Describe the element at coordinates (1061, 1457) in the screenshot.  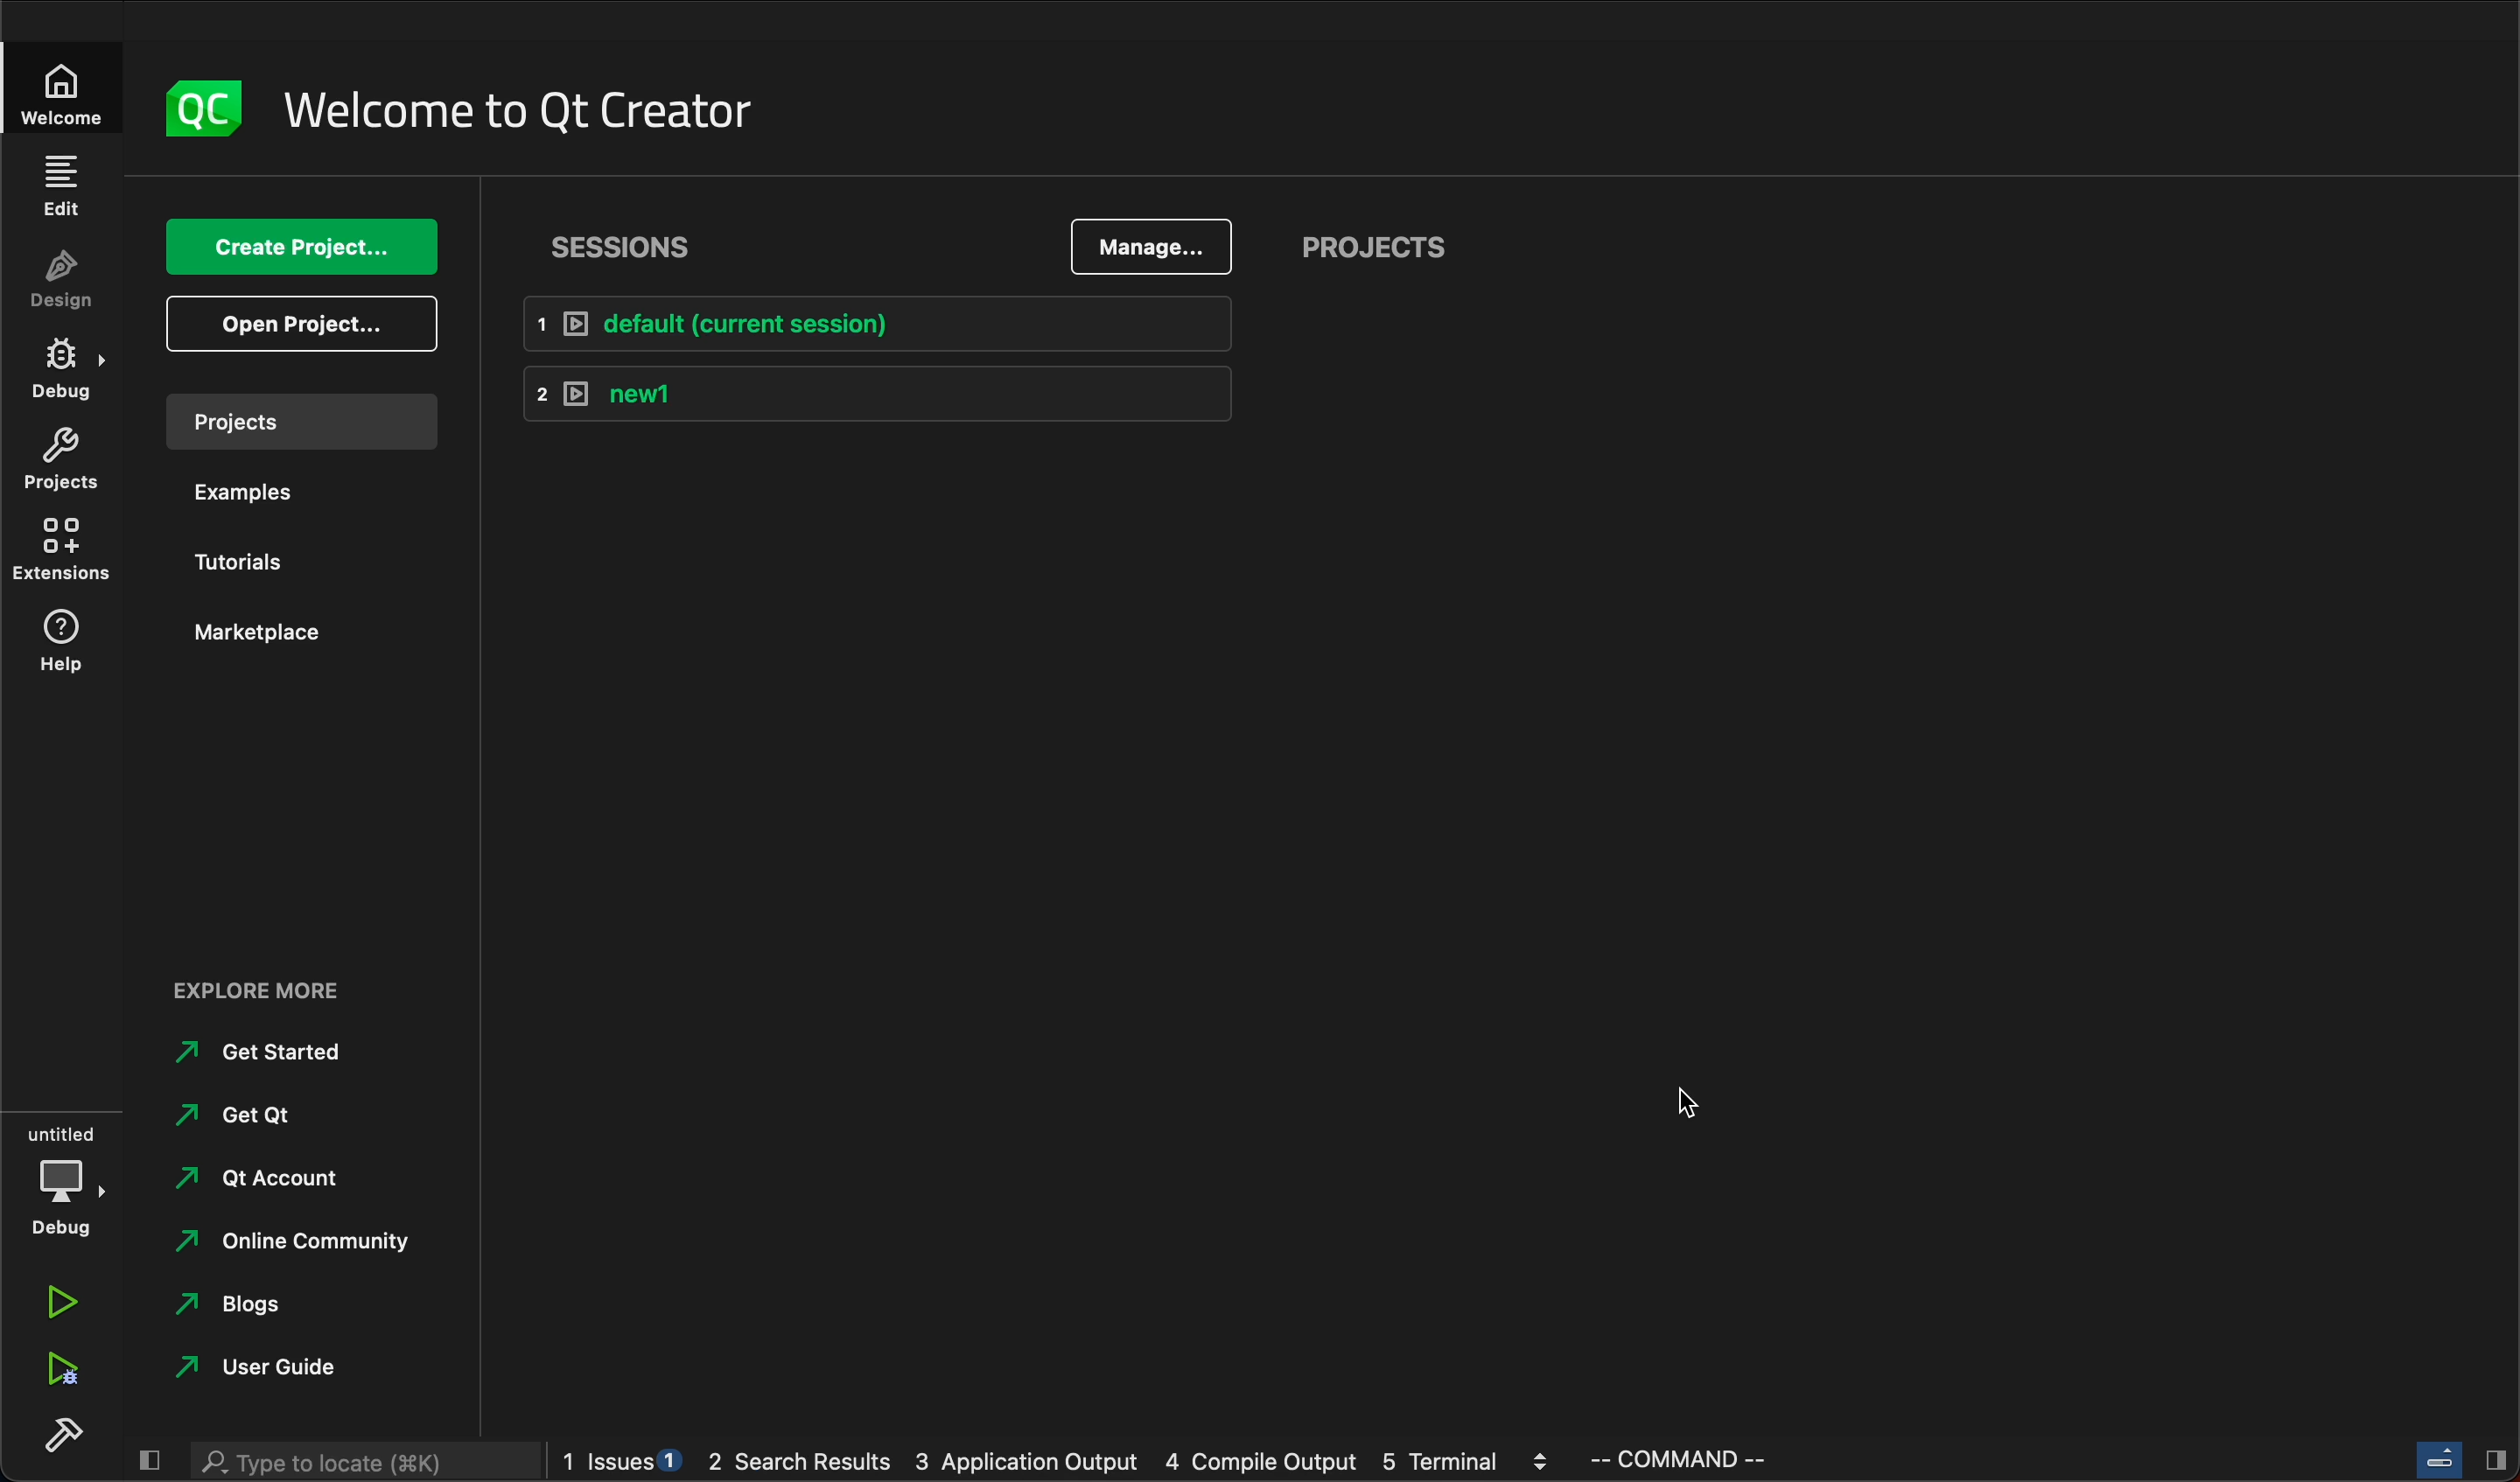
I see `blogs` at that location.